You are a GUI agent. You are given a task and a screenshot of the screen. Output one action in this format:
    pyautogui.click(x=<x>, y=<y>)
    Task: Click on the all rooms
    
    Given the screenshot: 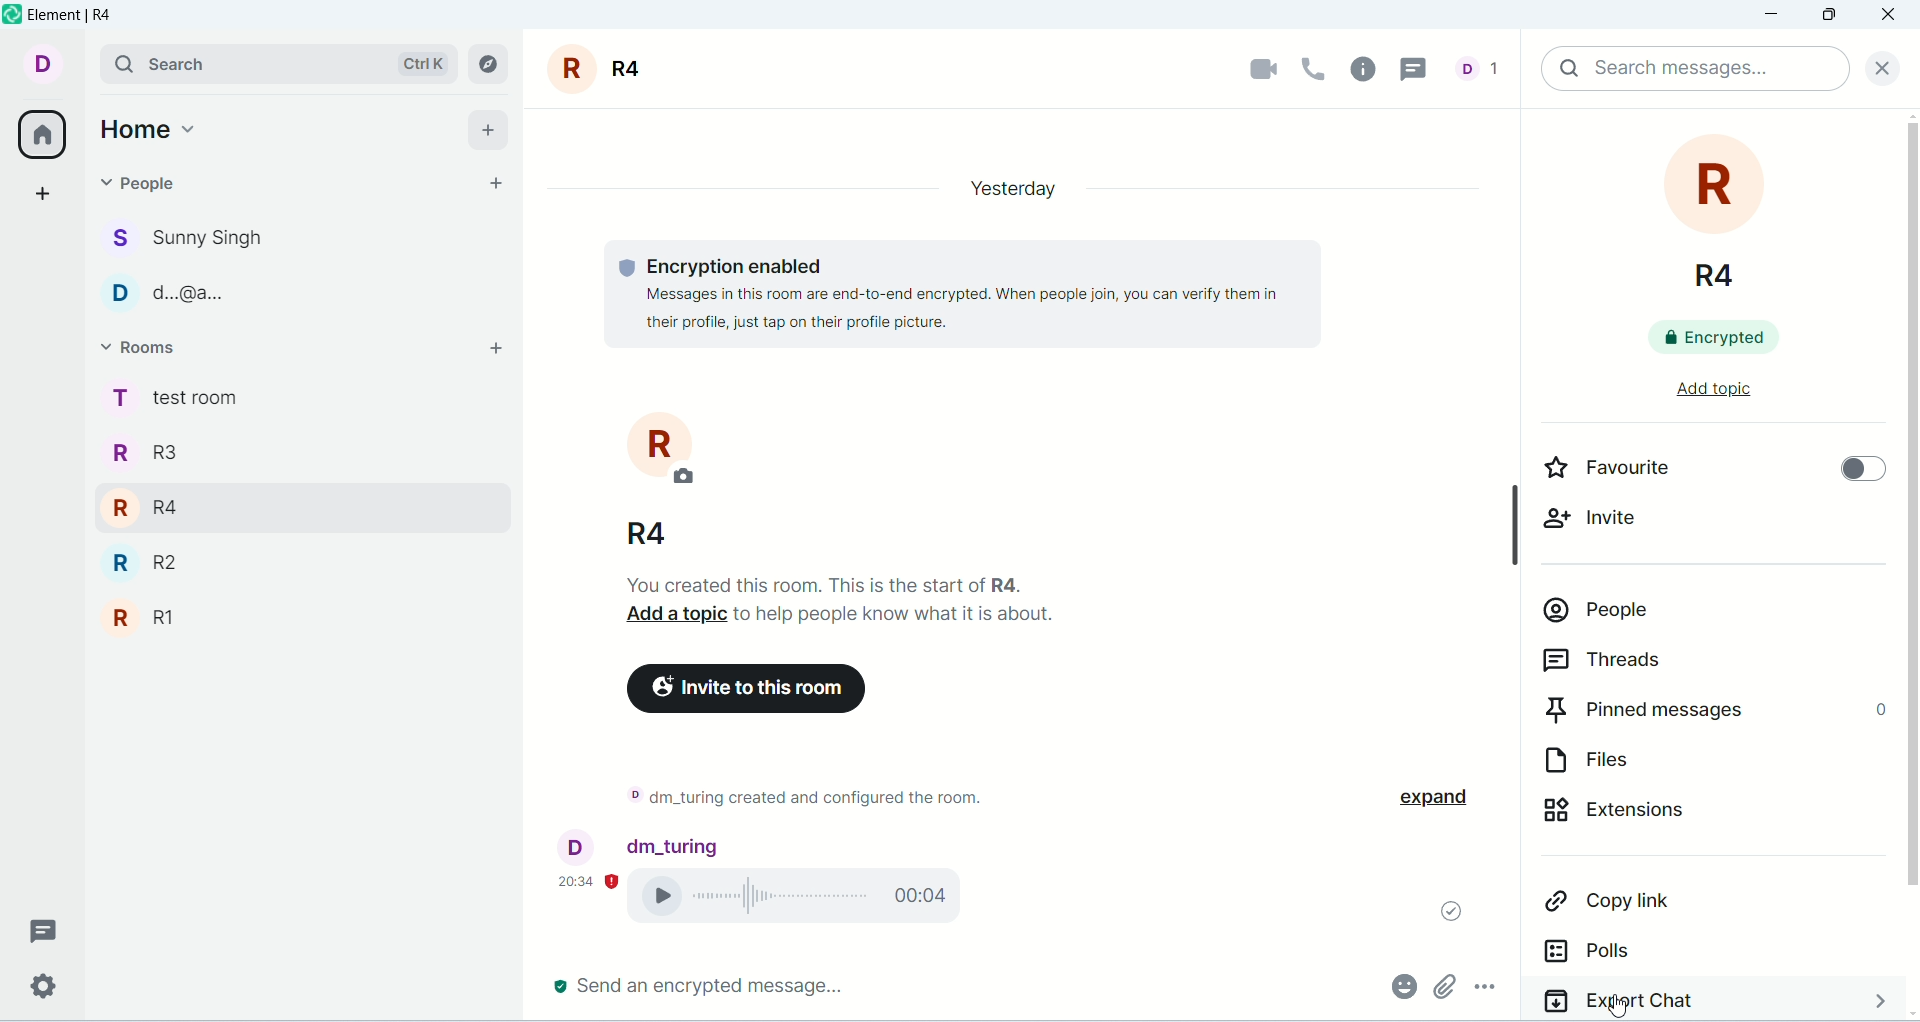 What is the action you would take?
    pyautogui.click(x=40, y=138)
    